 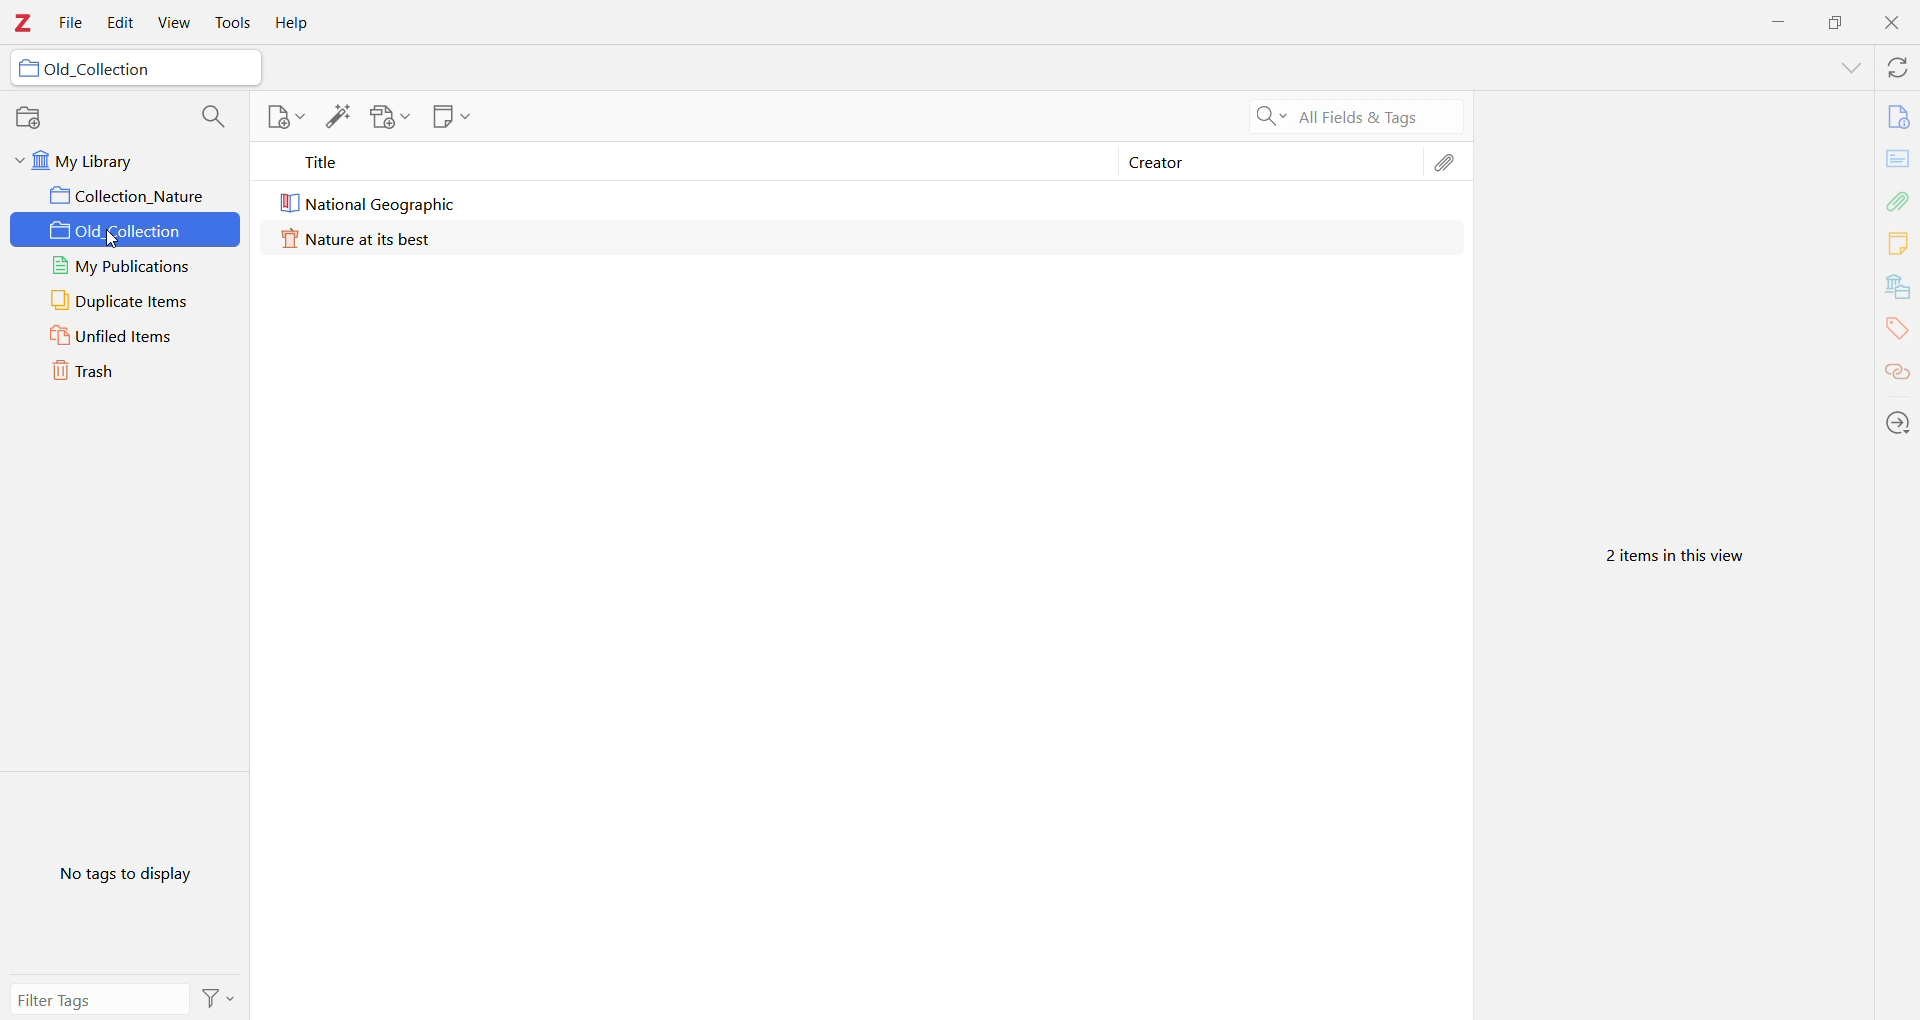 I want to click on Tags, so click(x=1896, y=331).